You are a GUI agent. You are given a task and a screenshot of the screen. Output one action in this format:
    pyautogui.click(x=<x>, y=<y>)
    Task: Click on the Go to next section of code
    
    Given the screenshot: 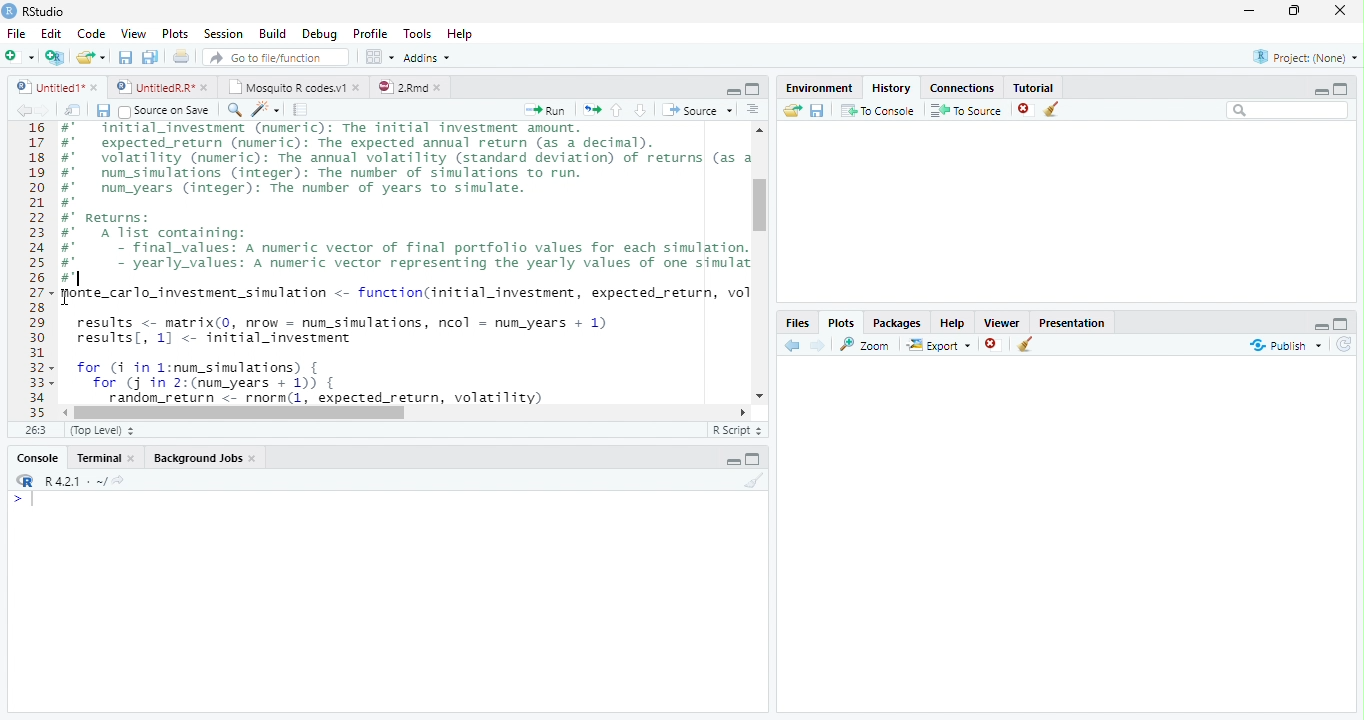 What is the action you would take?
    pyautogui.click(x=642, y=111)
    